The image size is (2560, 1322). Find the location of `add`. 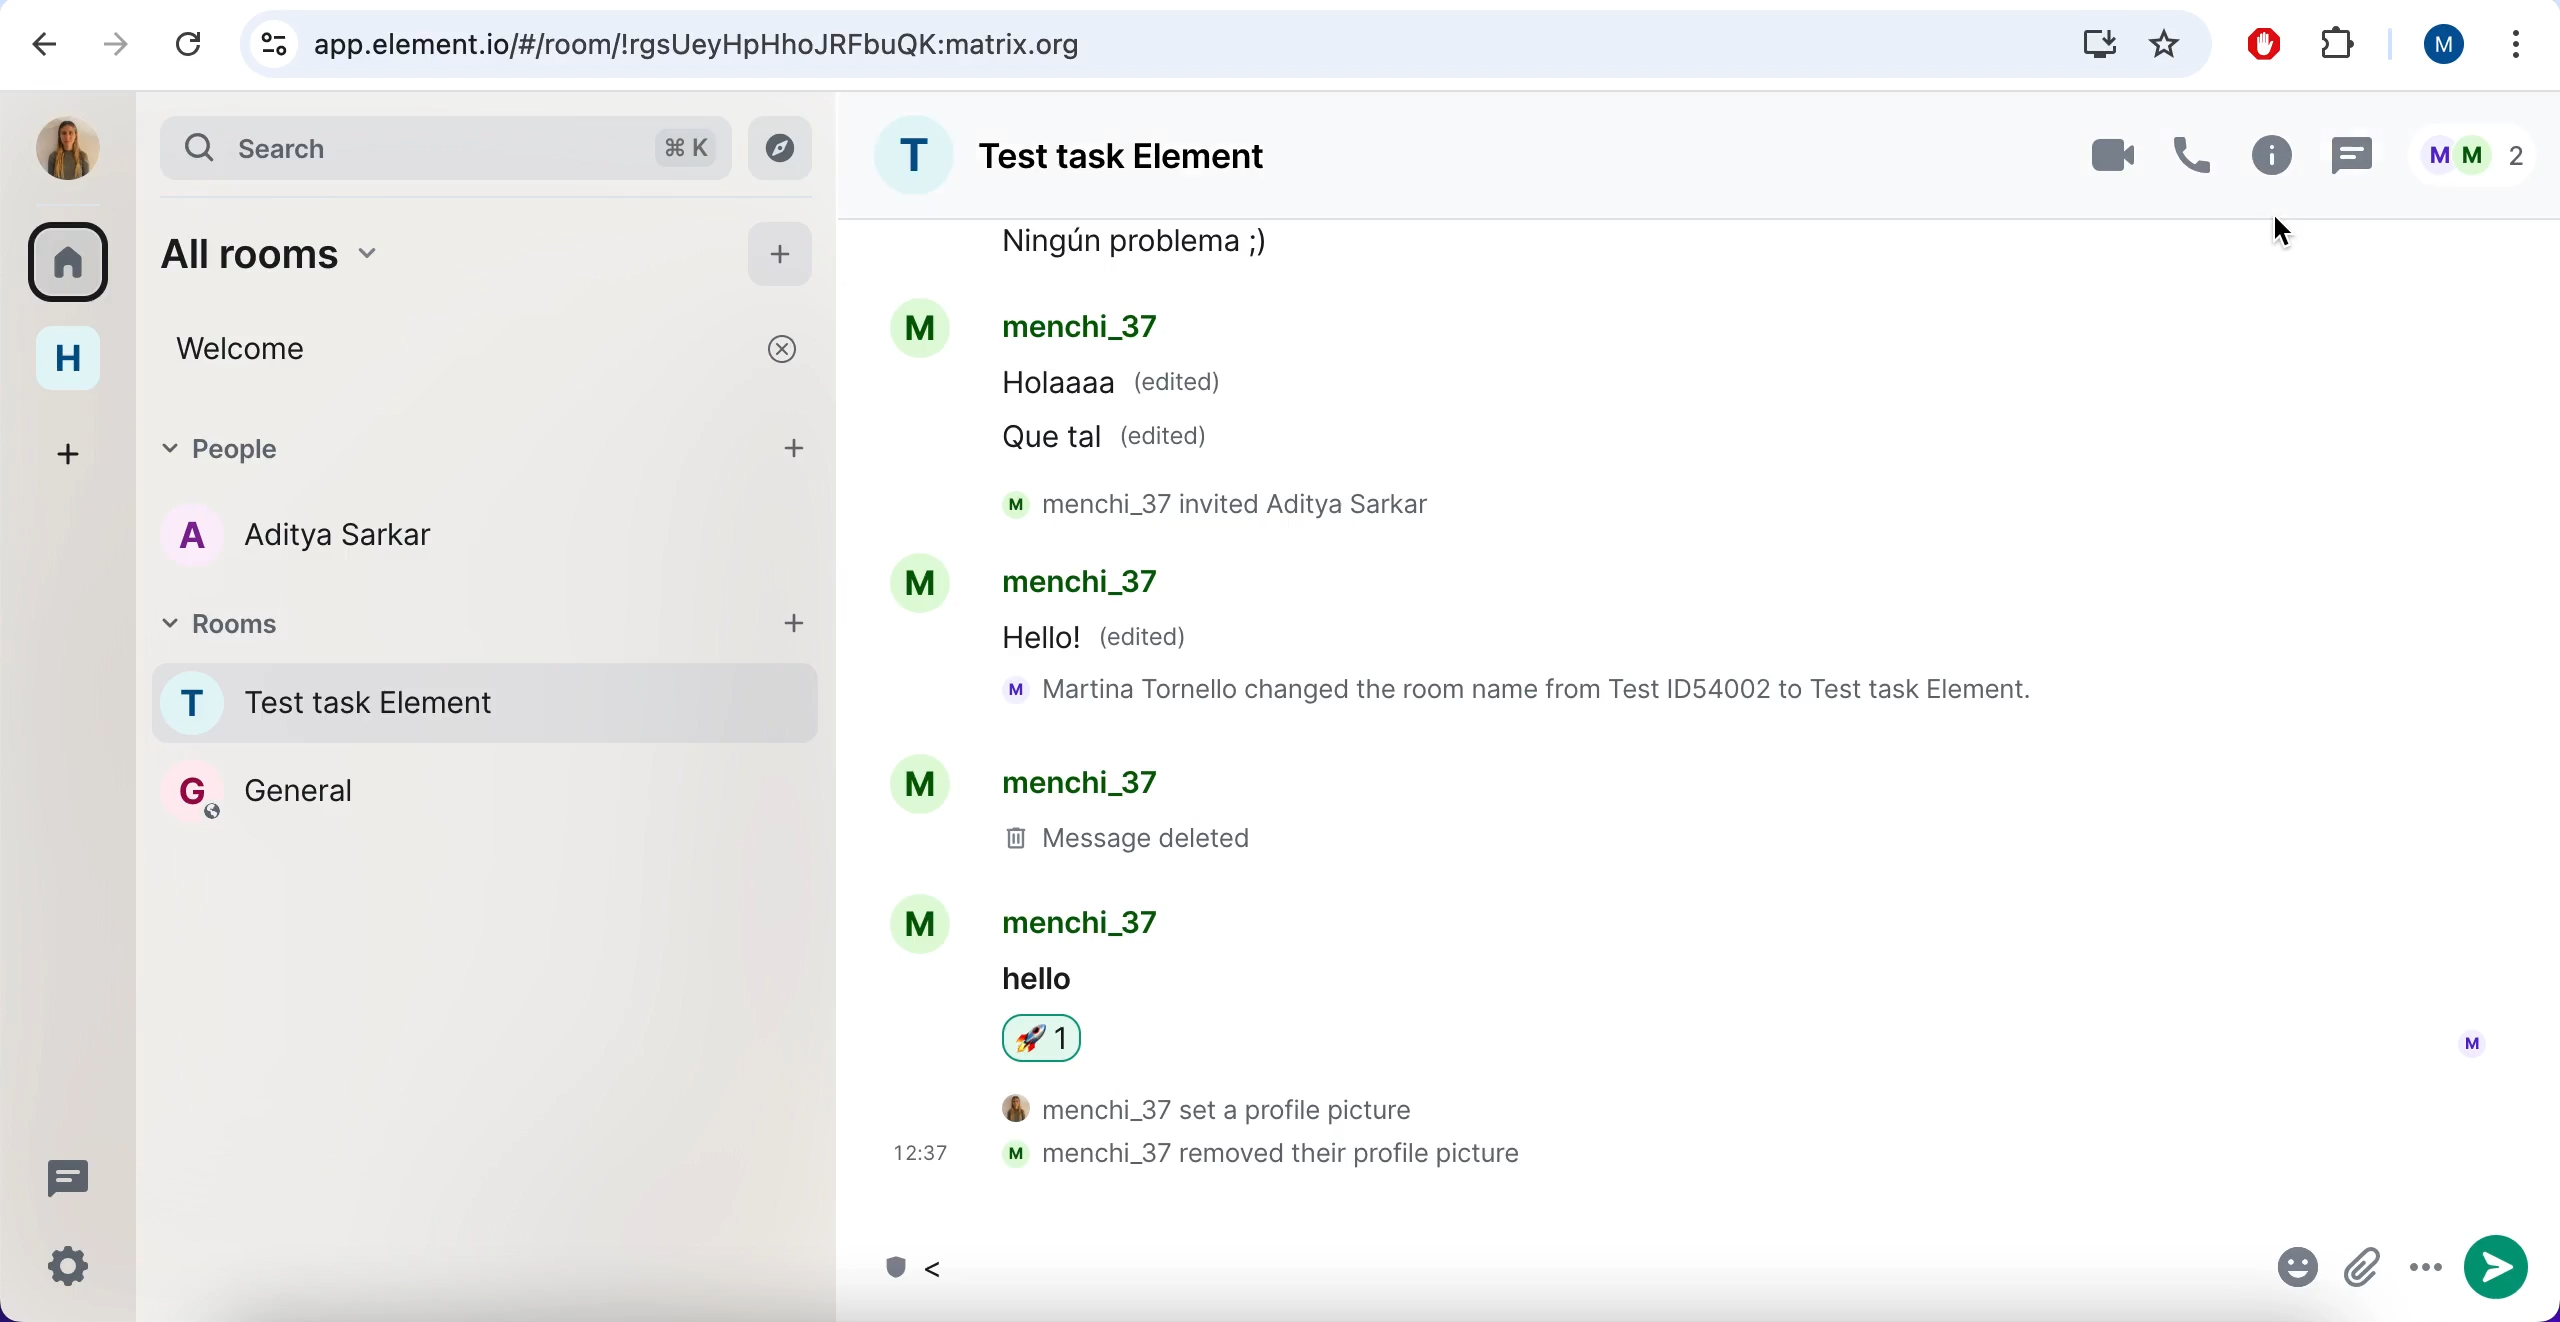

add is located at coordinates (781, 259).